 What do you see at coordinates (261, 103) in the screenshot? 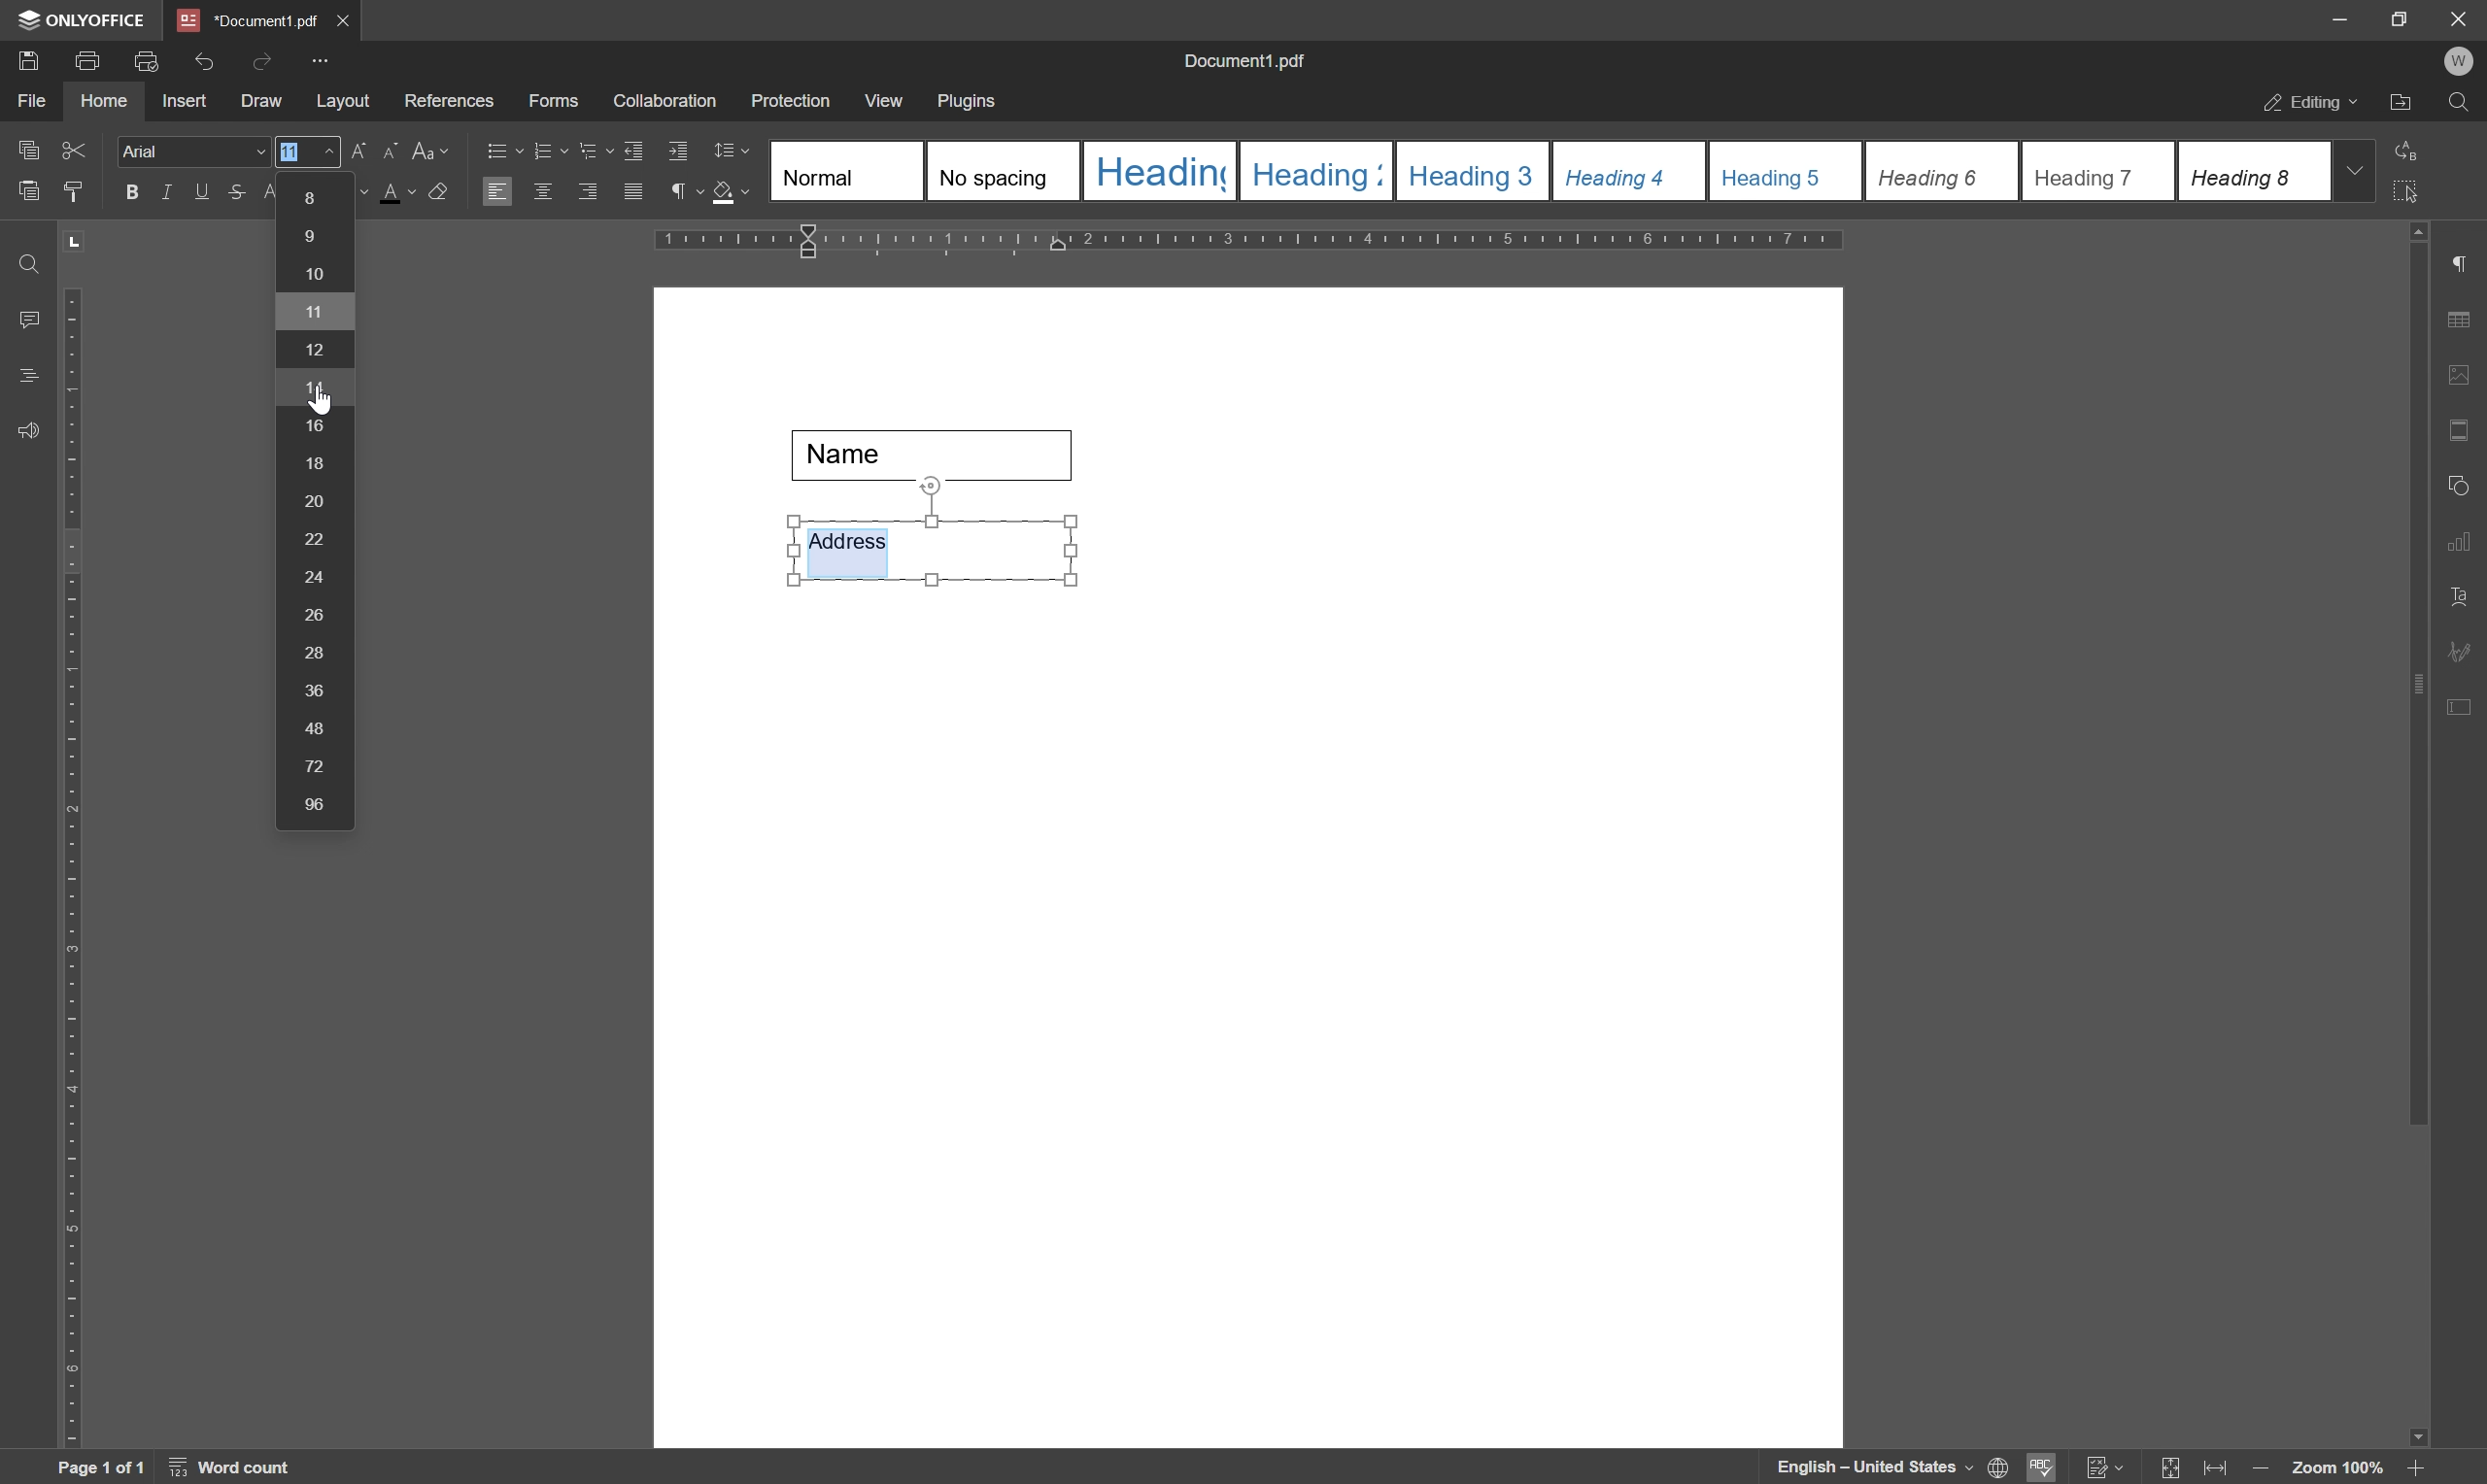
I see `draw` at bounding box center [261, 103].